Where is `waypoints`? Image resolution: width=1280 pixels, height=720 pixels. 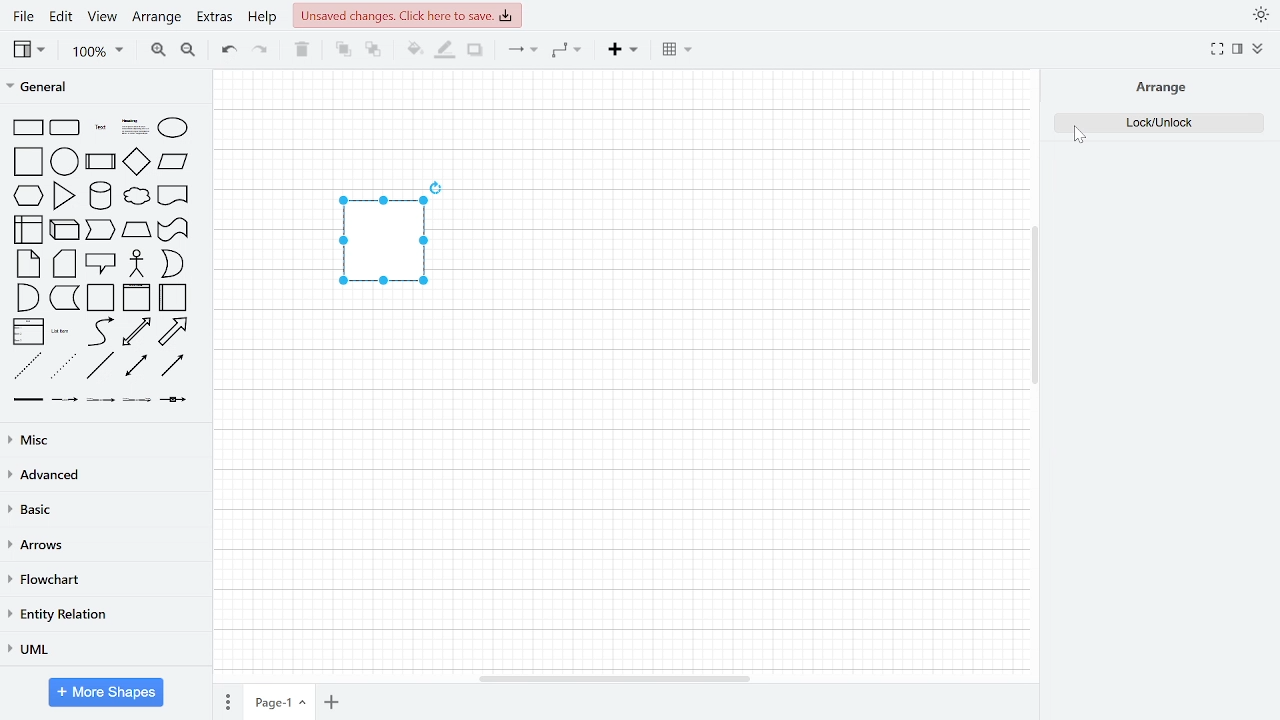
waypoints is located at coordinates (569, 51).